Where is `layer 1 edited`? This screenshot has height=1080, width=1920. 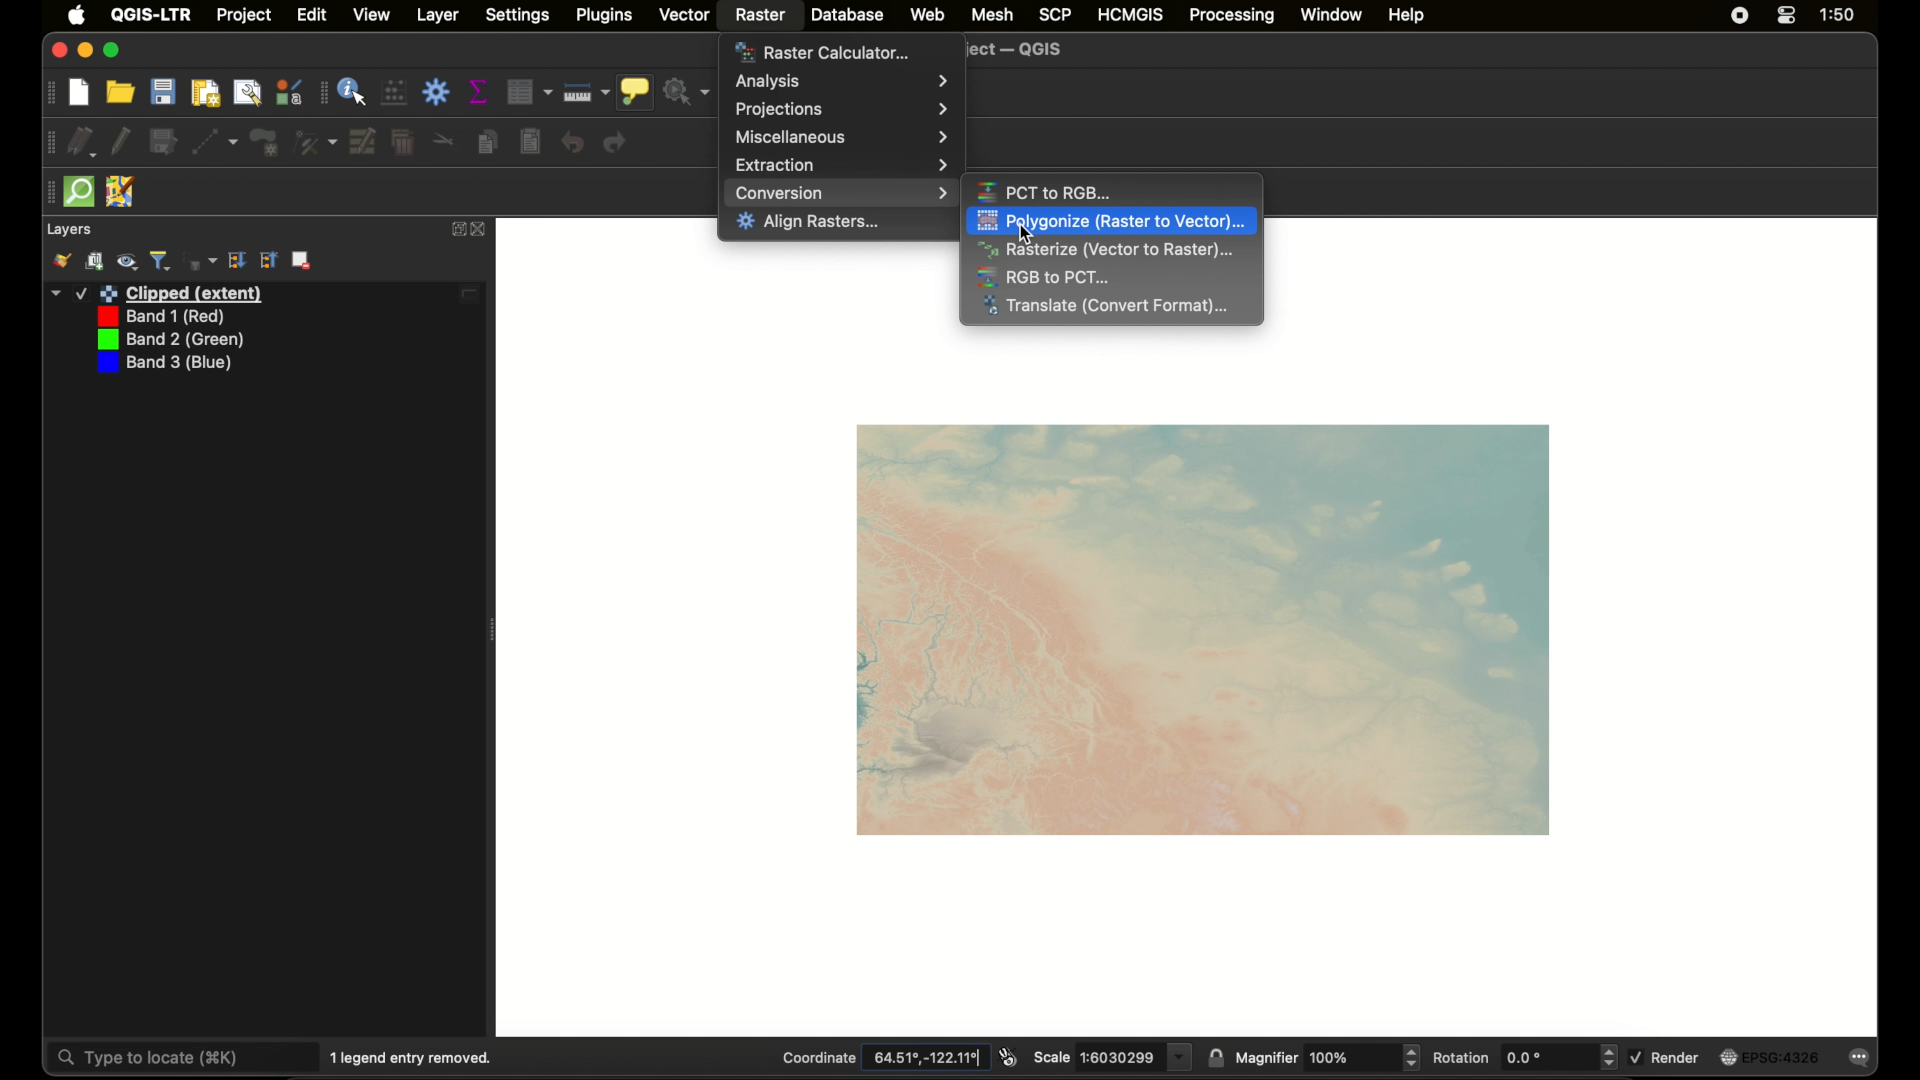
layer 1 edited is located at coordinates (265, 294).